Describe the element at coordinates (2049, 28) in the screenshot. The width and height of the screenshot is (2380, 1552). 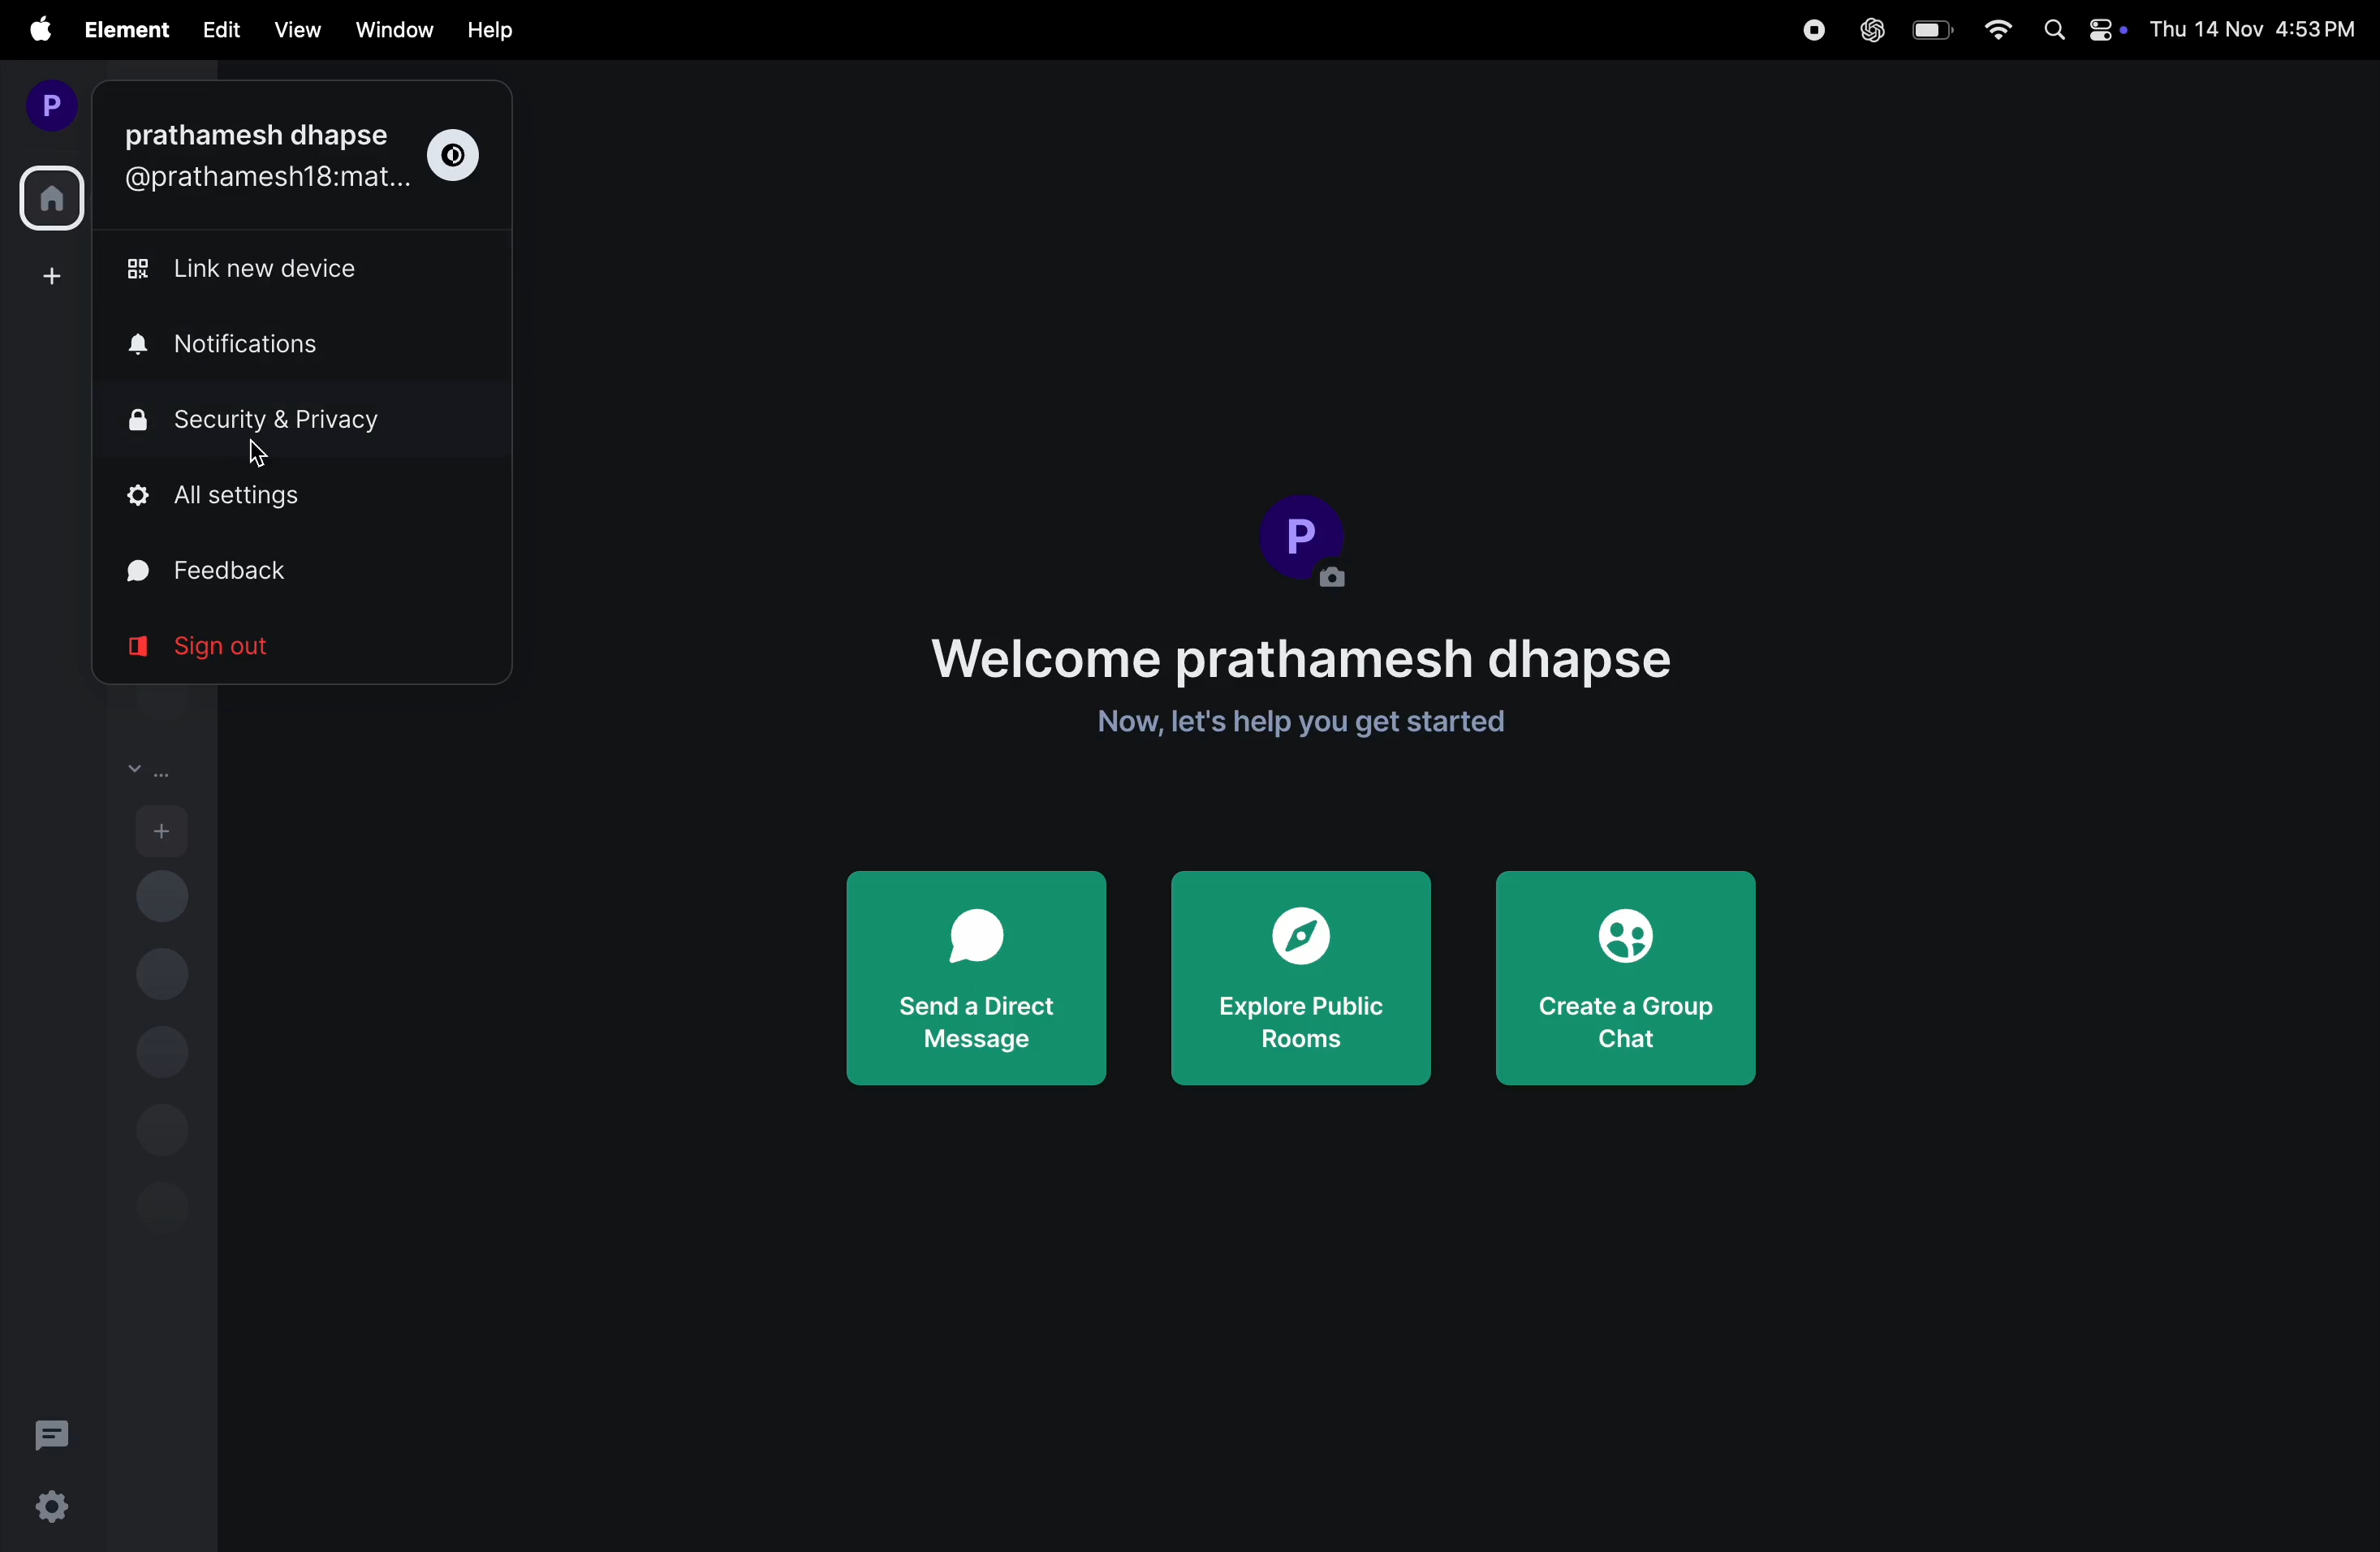
I see `spotlight search` at that location.